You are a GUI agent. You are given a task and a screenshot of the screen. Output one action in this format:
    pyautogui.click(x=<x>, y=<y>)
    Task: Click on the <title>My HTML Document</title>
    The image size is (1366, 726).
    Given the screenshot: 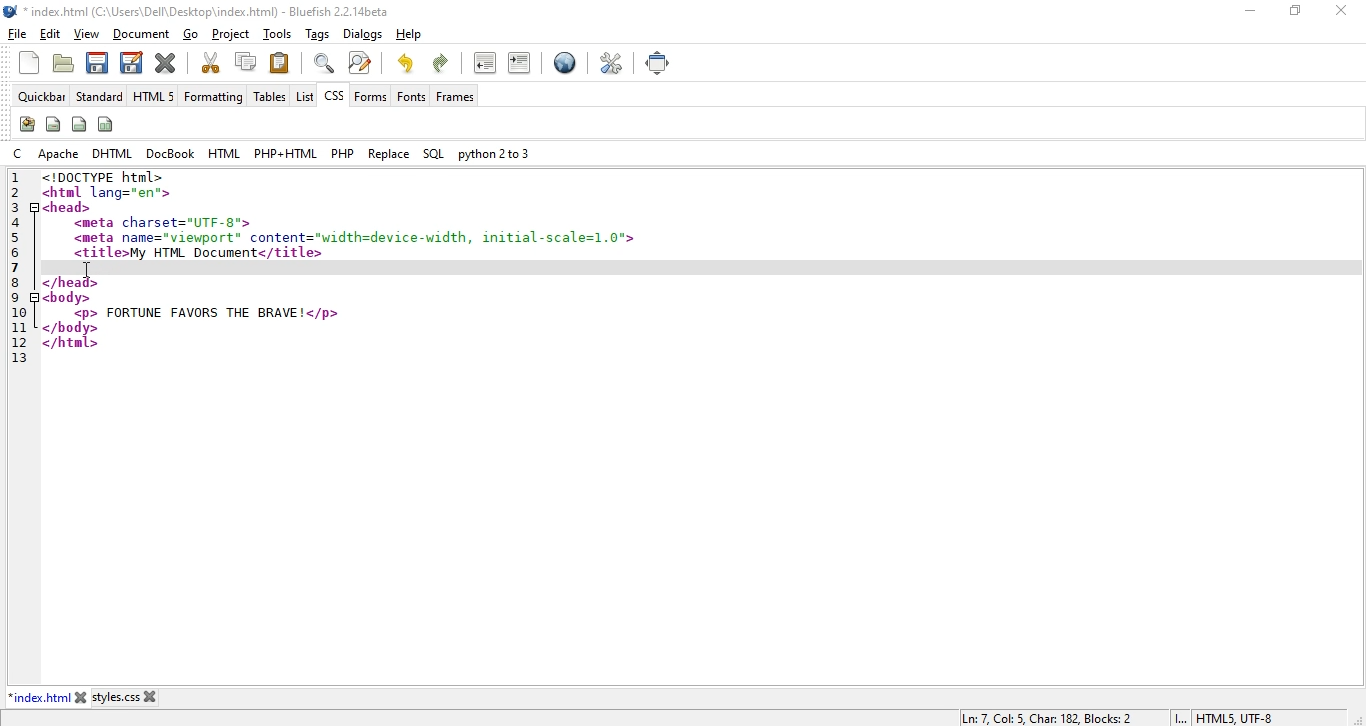 What is the action you would take?
    pyautogui.click(x=198, y=253)
    